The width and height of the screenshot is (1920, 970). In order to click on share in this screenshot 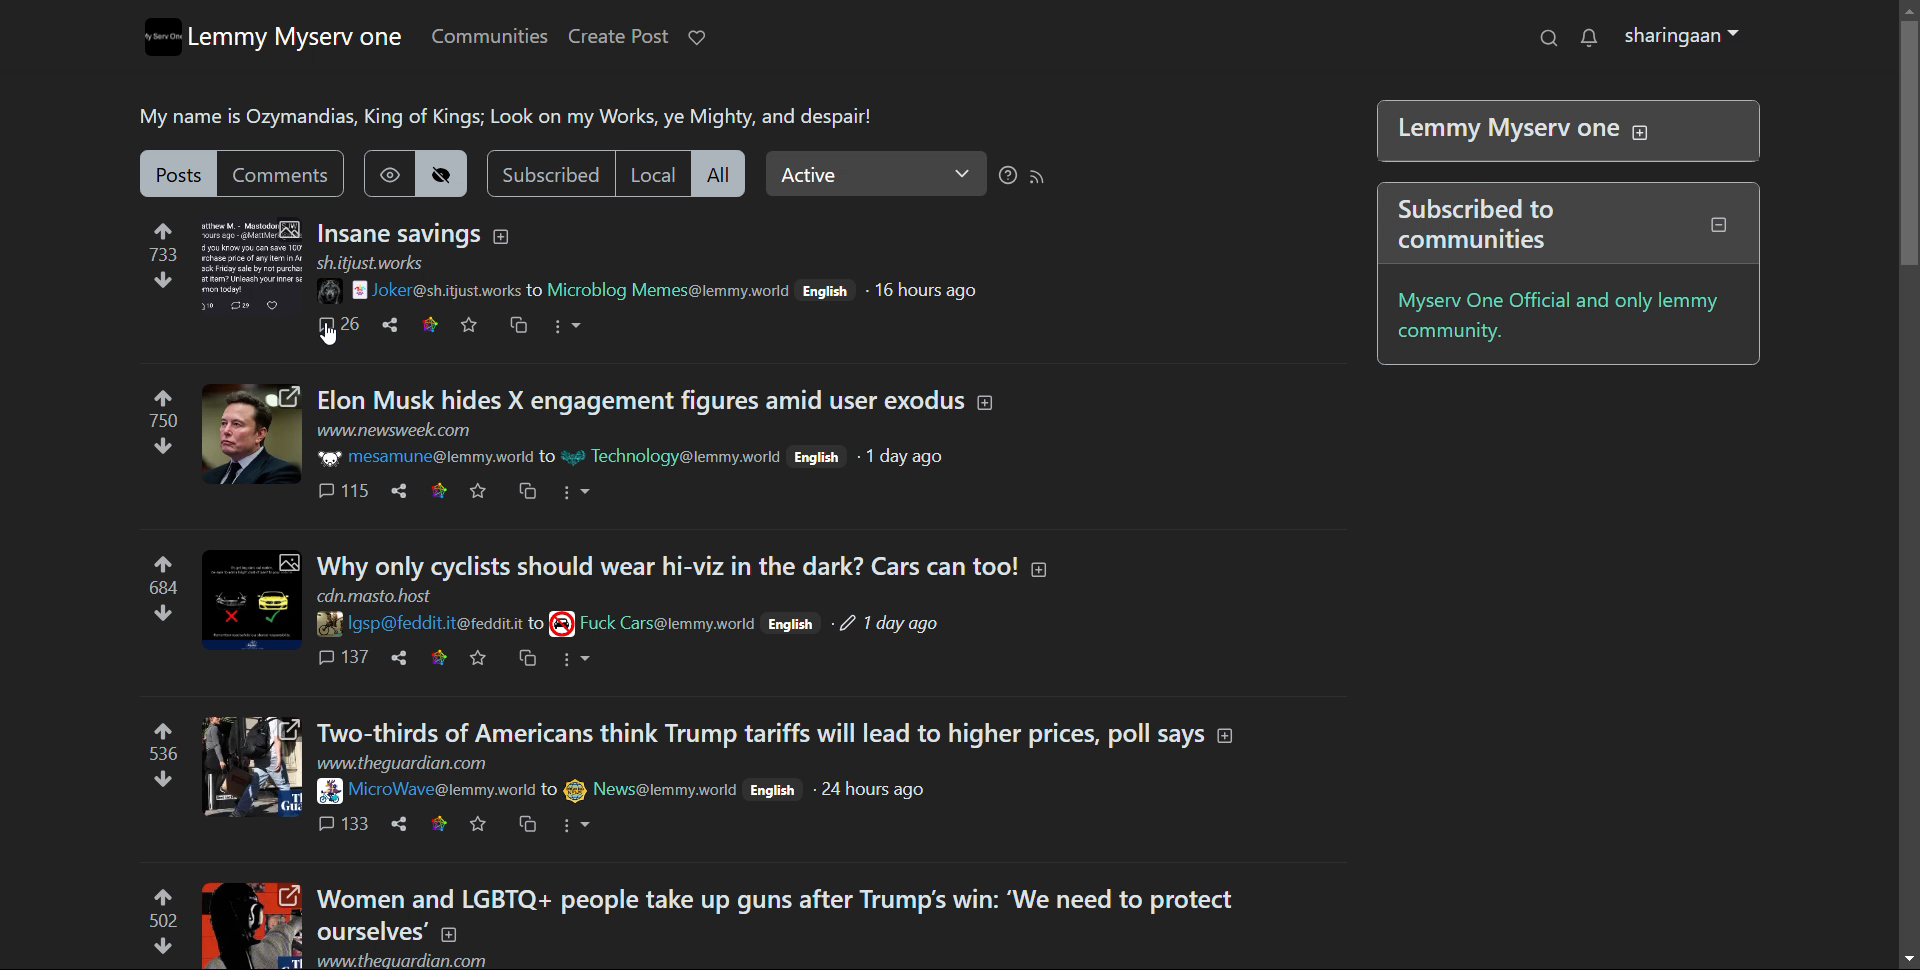, I will do `click(398, 824)`.